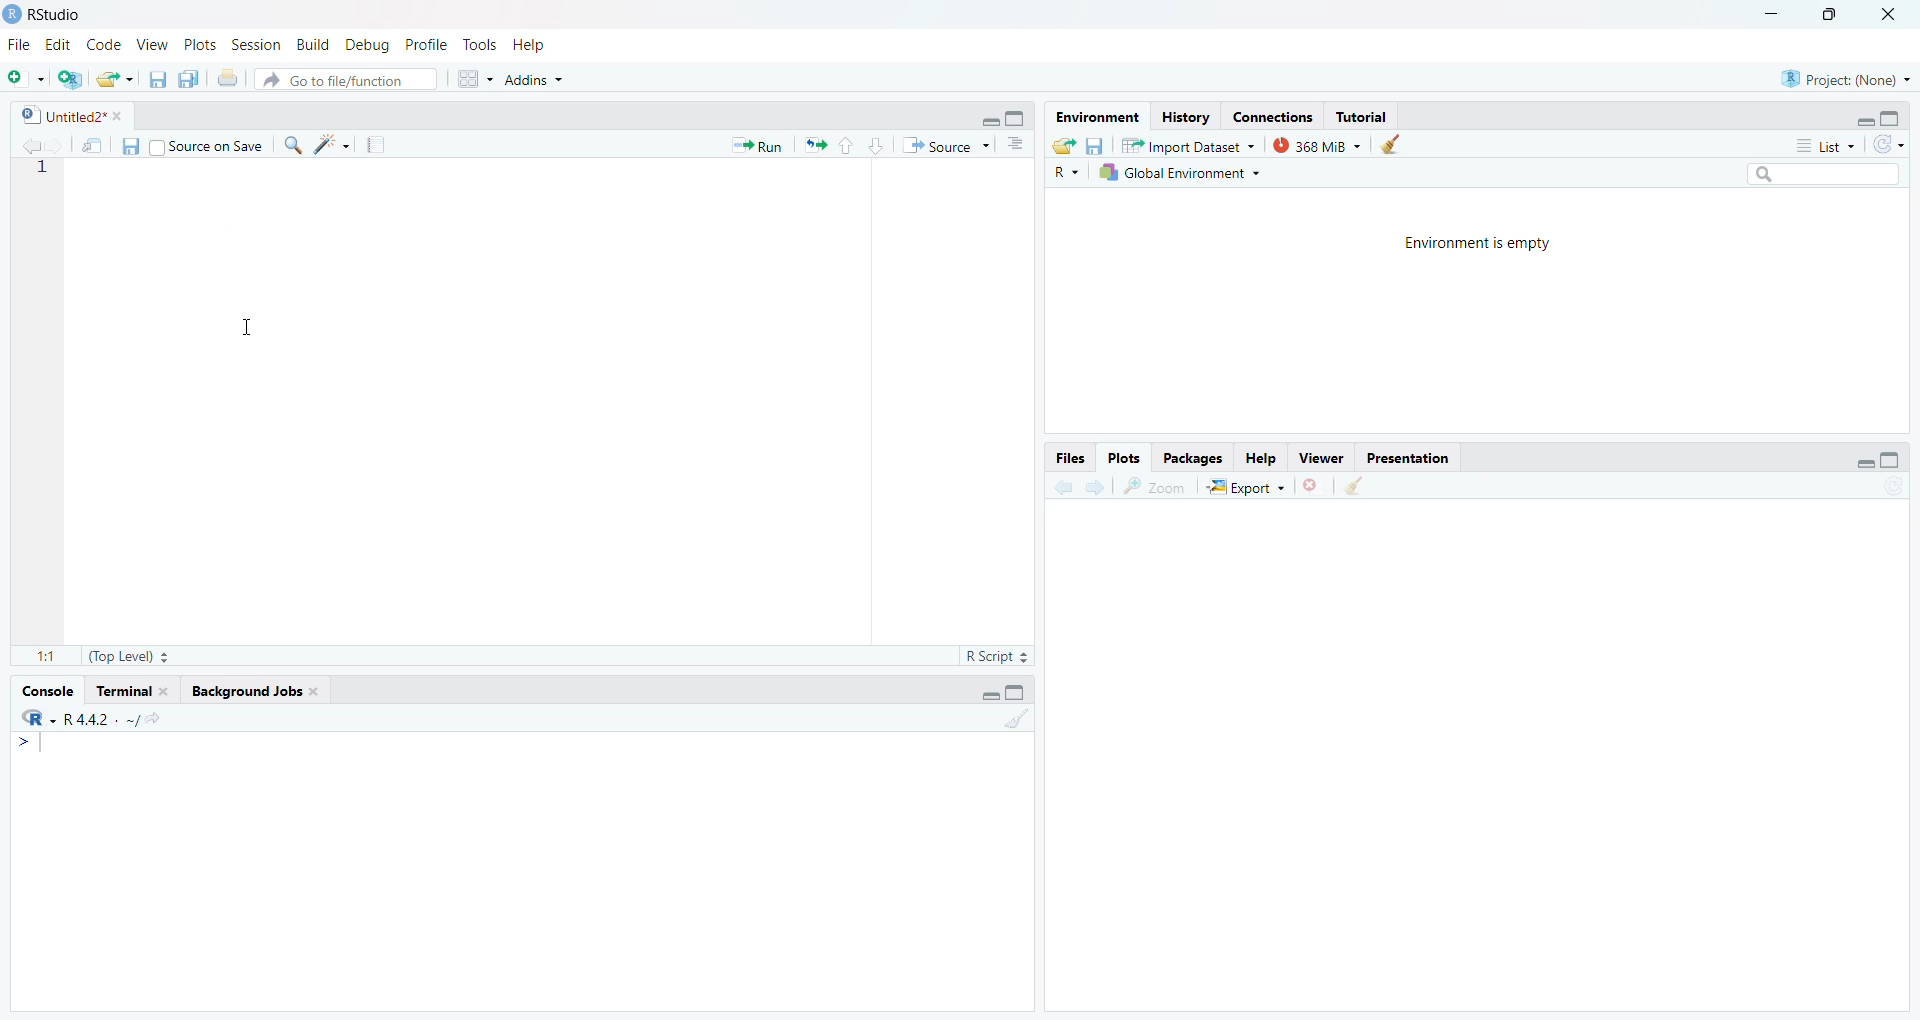 This screenshot has height=1020, width=1920. What do you see at coordinates (1856, 121) in the screenshot?
I see `minimise` at bounding box center [1856, 121].